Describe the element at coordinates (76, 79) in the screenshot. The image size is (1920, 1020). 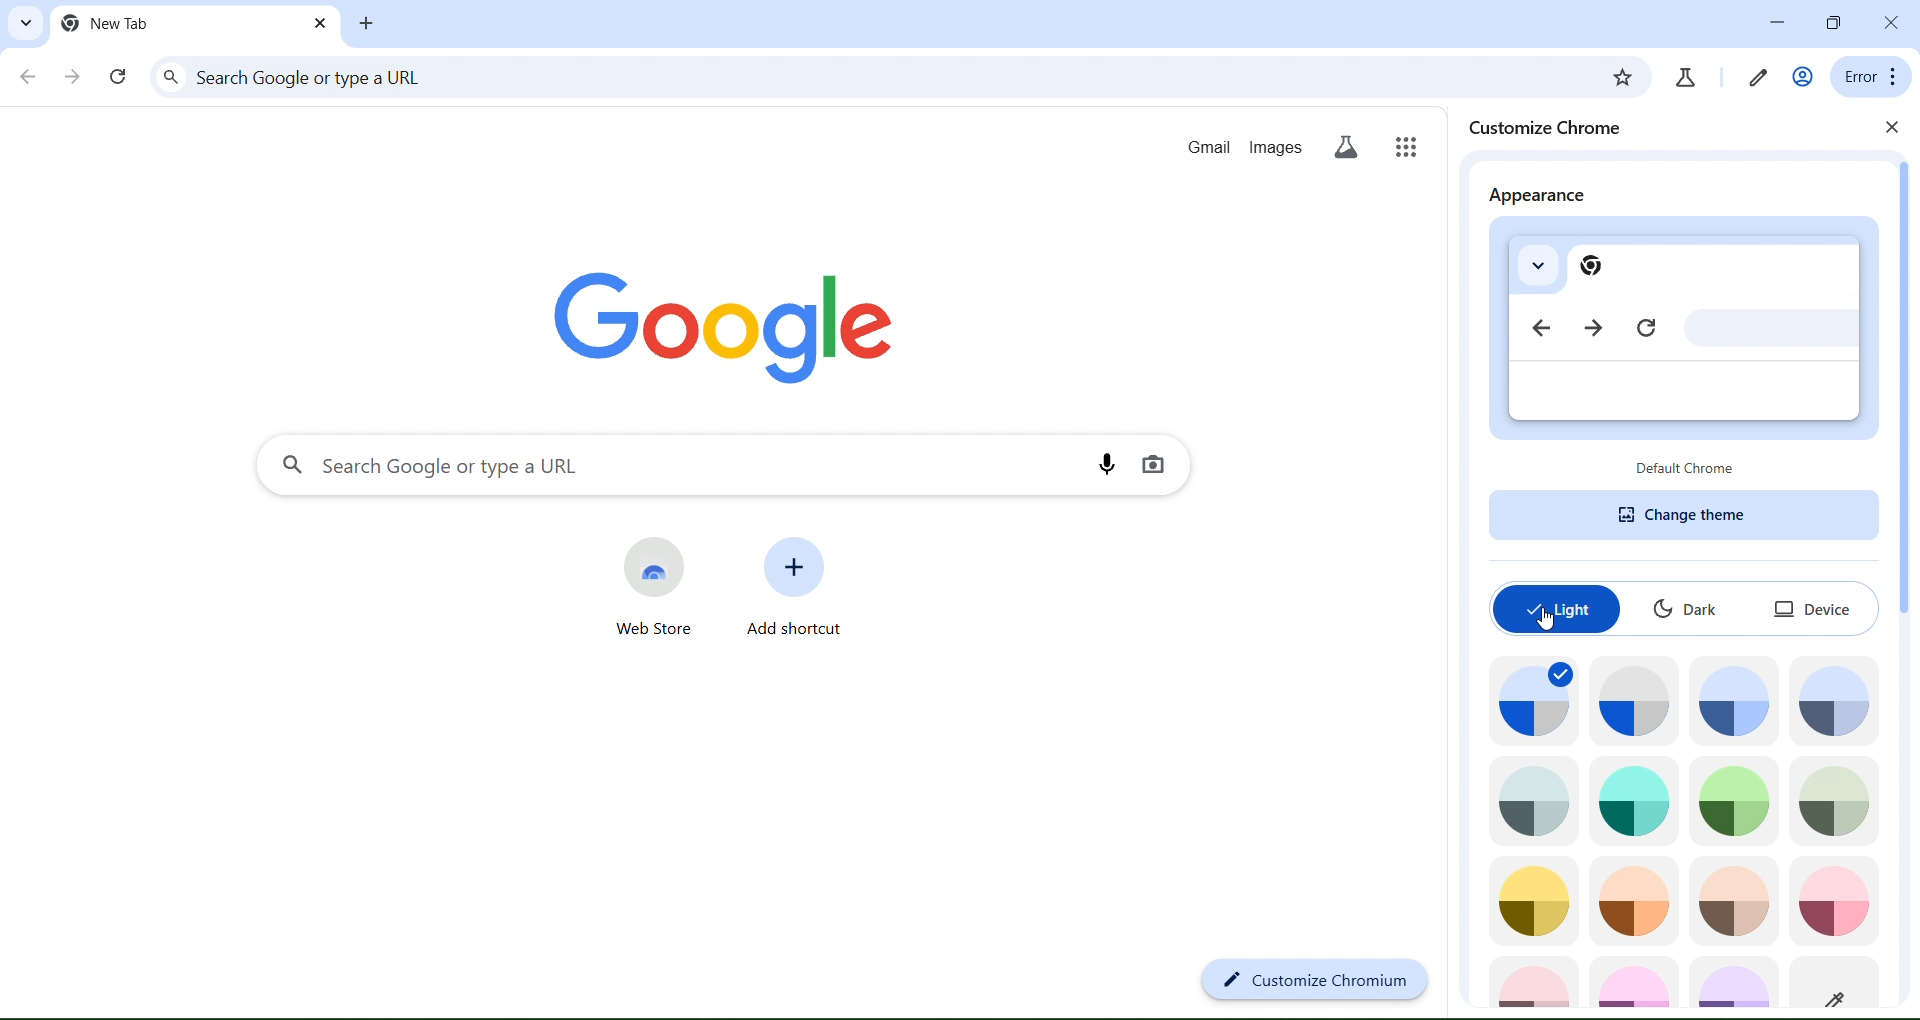
I see `go forward one page` at that location.